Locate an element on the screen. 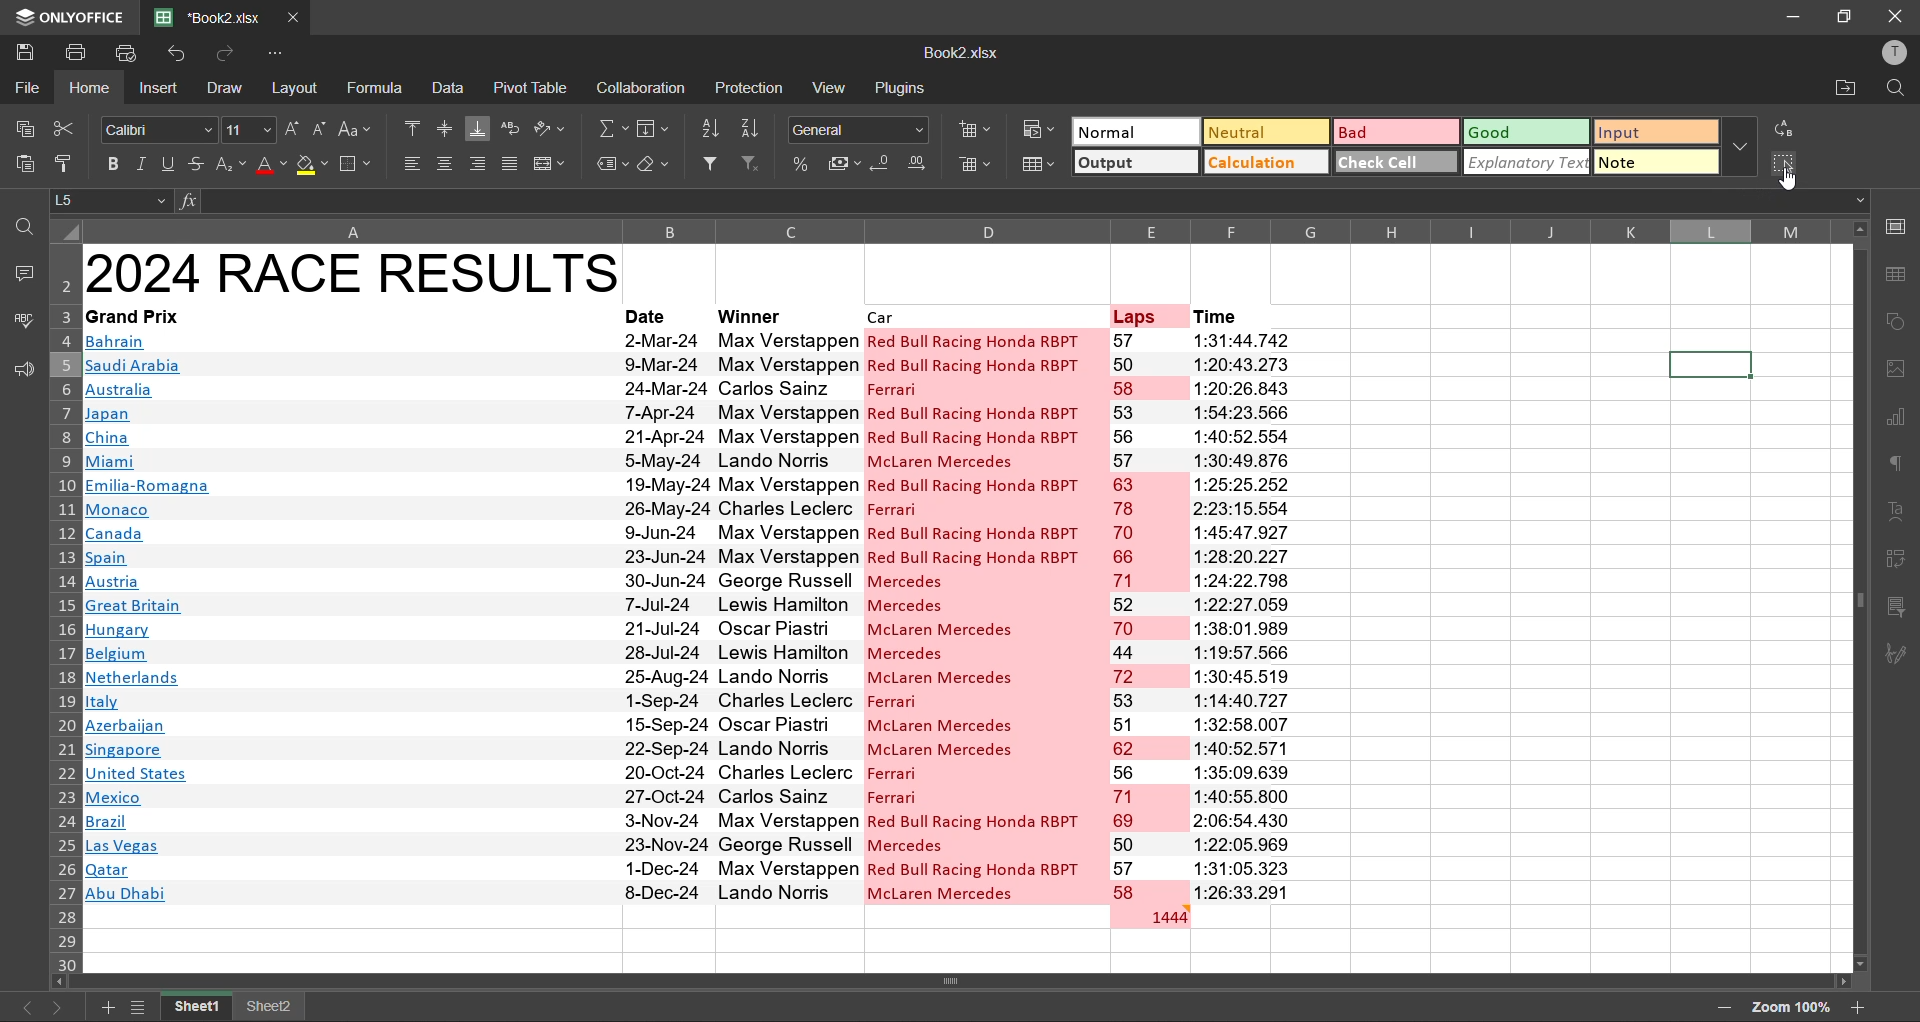  profile is located at coordinates (1891, 54).